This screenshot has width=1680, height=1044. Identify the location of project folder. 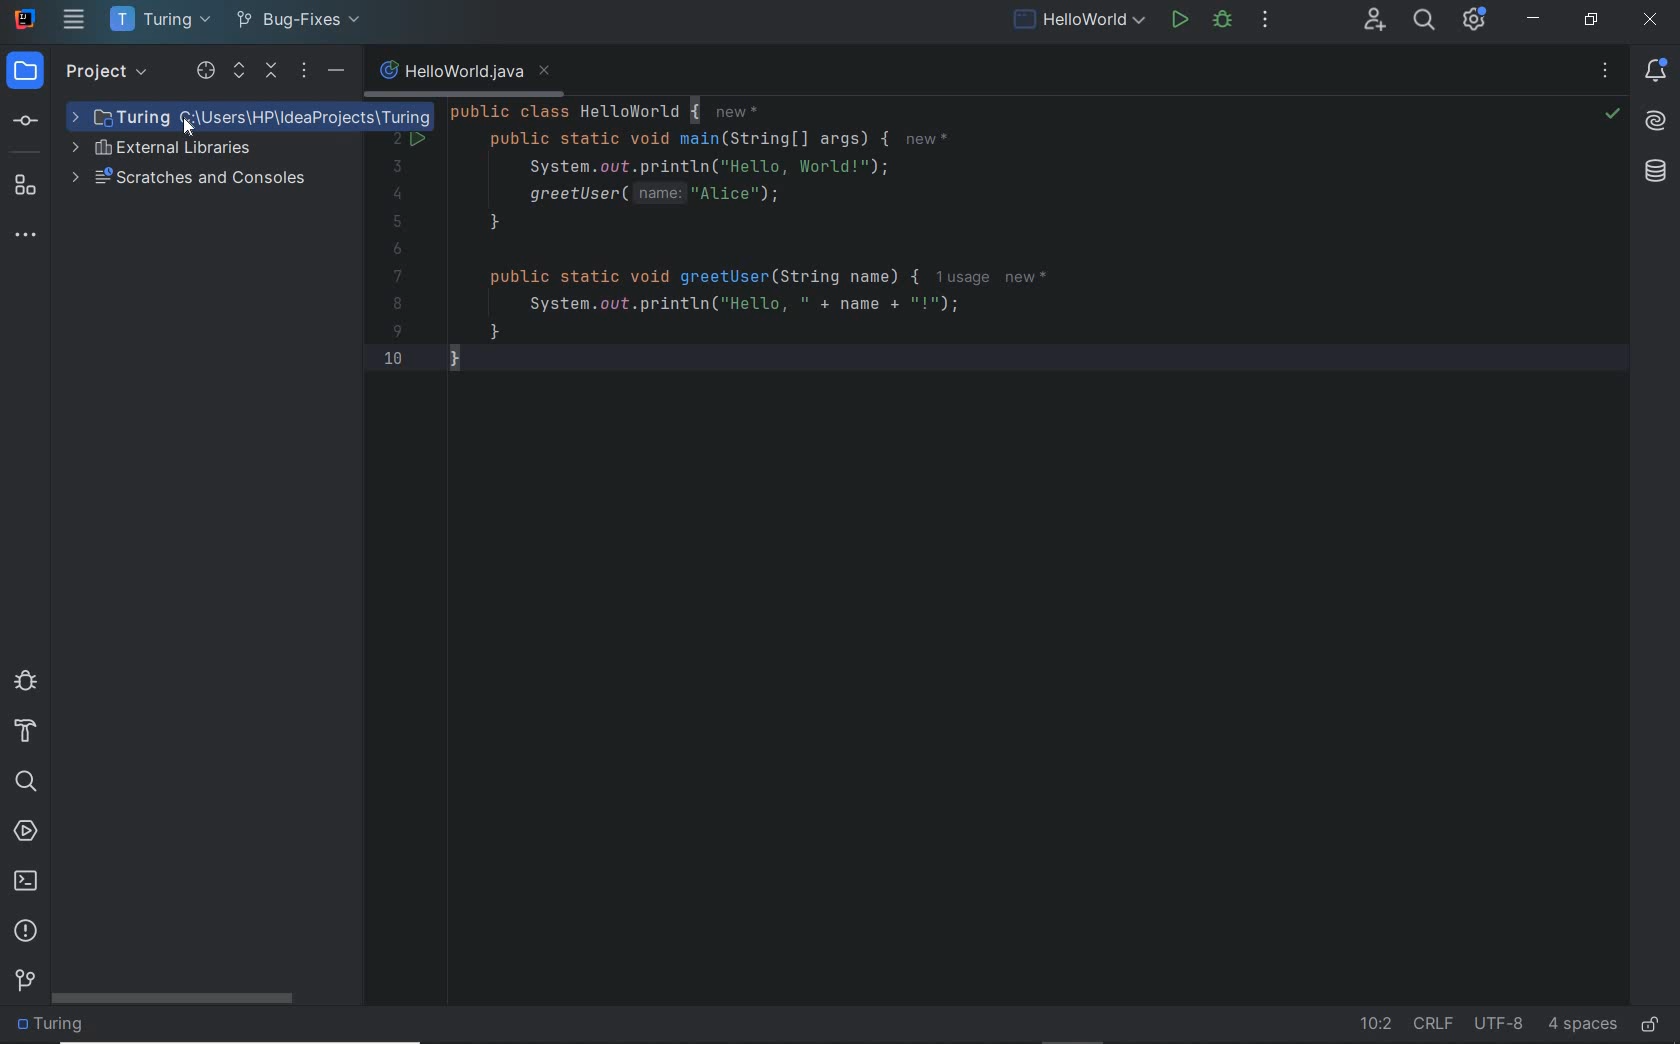
(55, 1025).